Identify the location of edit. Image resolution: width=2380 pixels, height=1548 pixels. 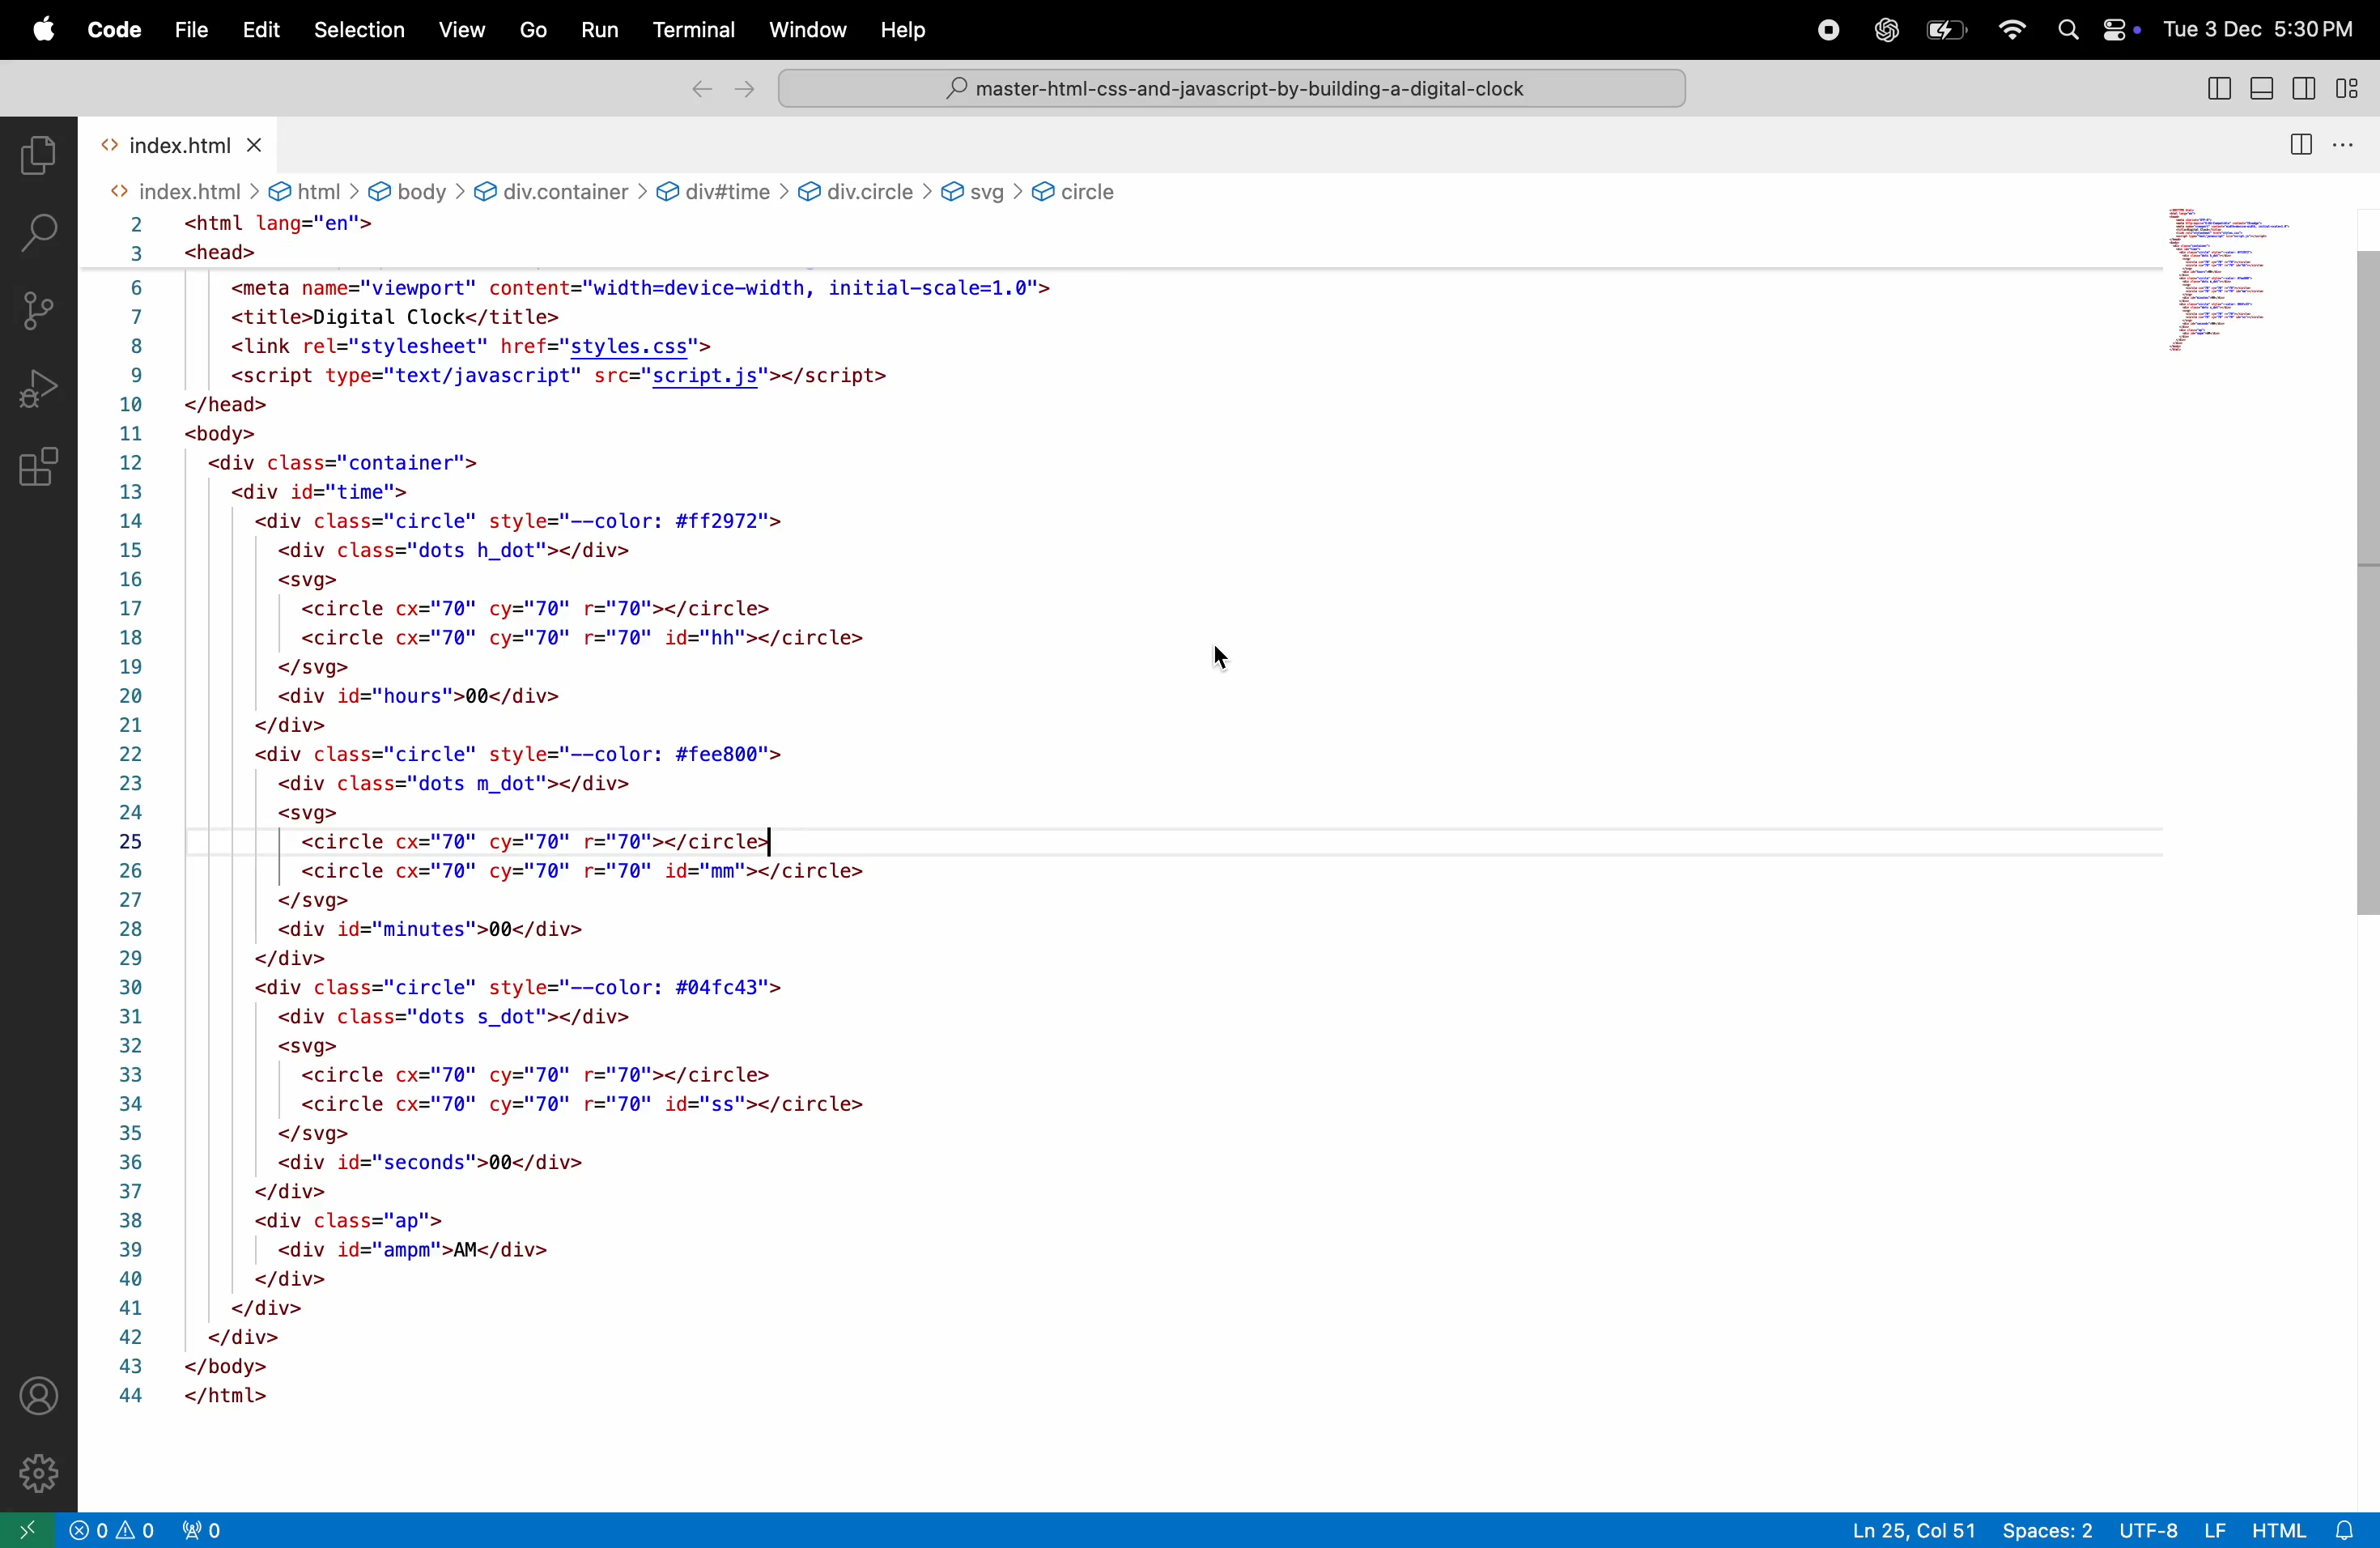
(259, 30).